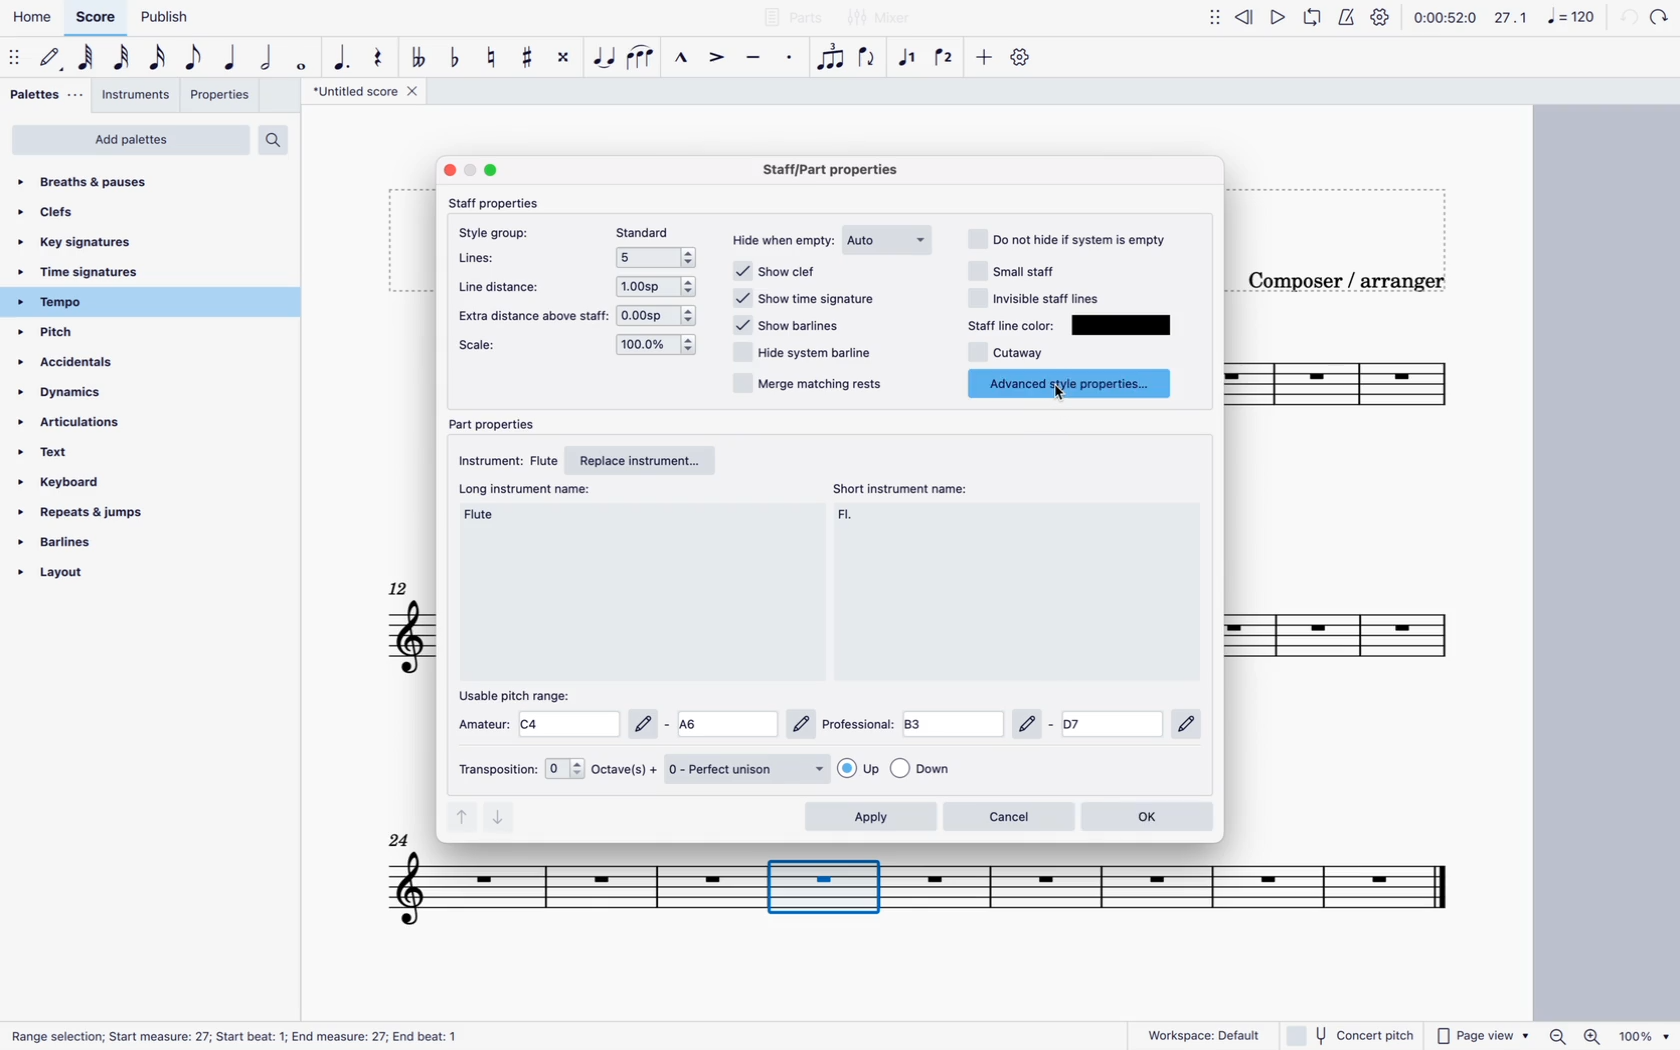 This screenshot has height=1050, width=1680. Describe the element at coordinates (889, 240) in the screenshot. I see `auto` at that location.